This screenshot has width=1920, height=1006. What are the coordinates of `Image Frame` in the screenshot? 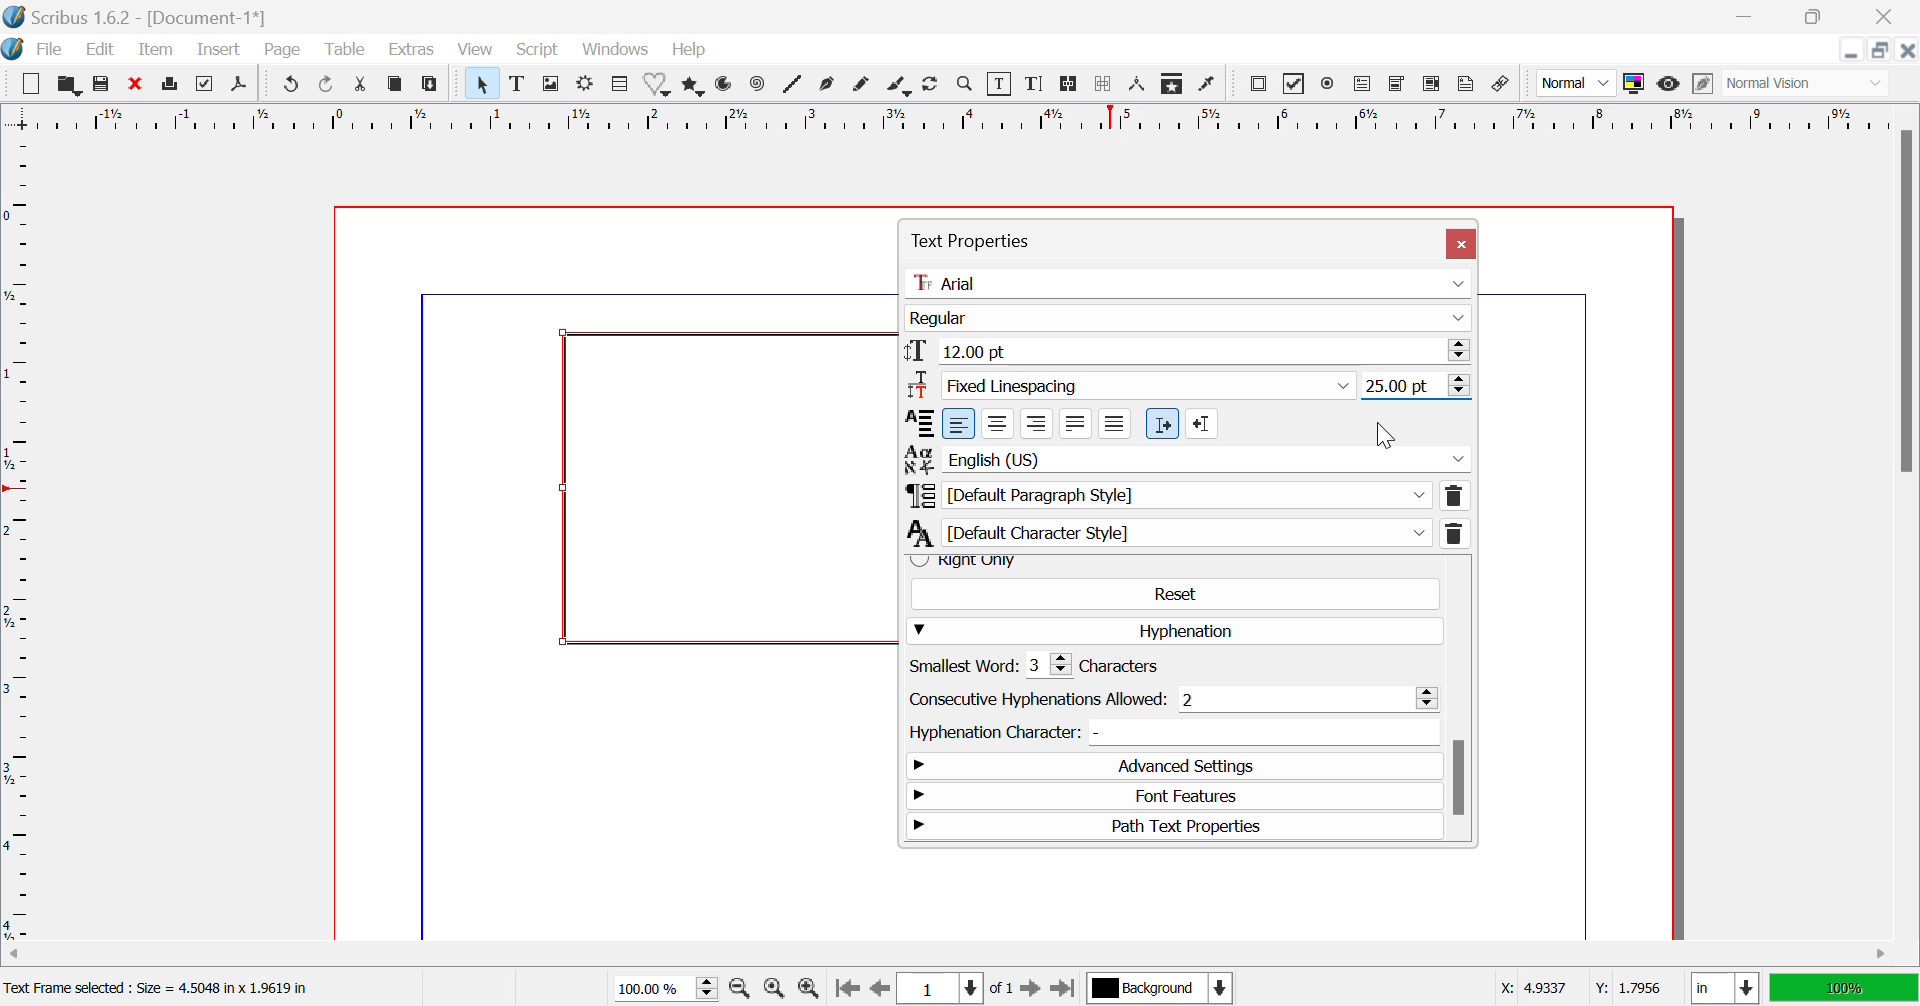 It's located at (552, 84).